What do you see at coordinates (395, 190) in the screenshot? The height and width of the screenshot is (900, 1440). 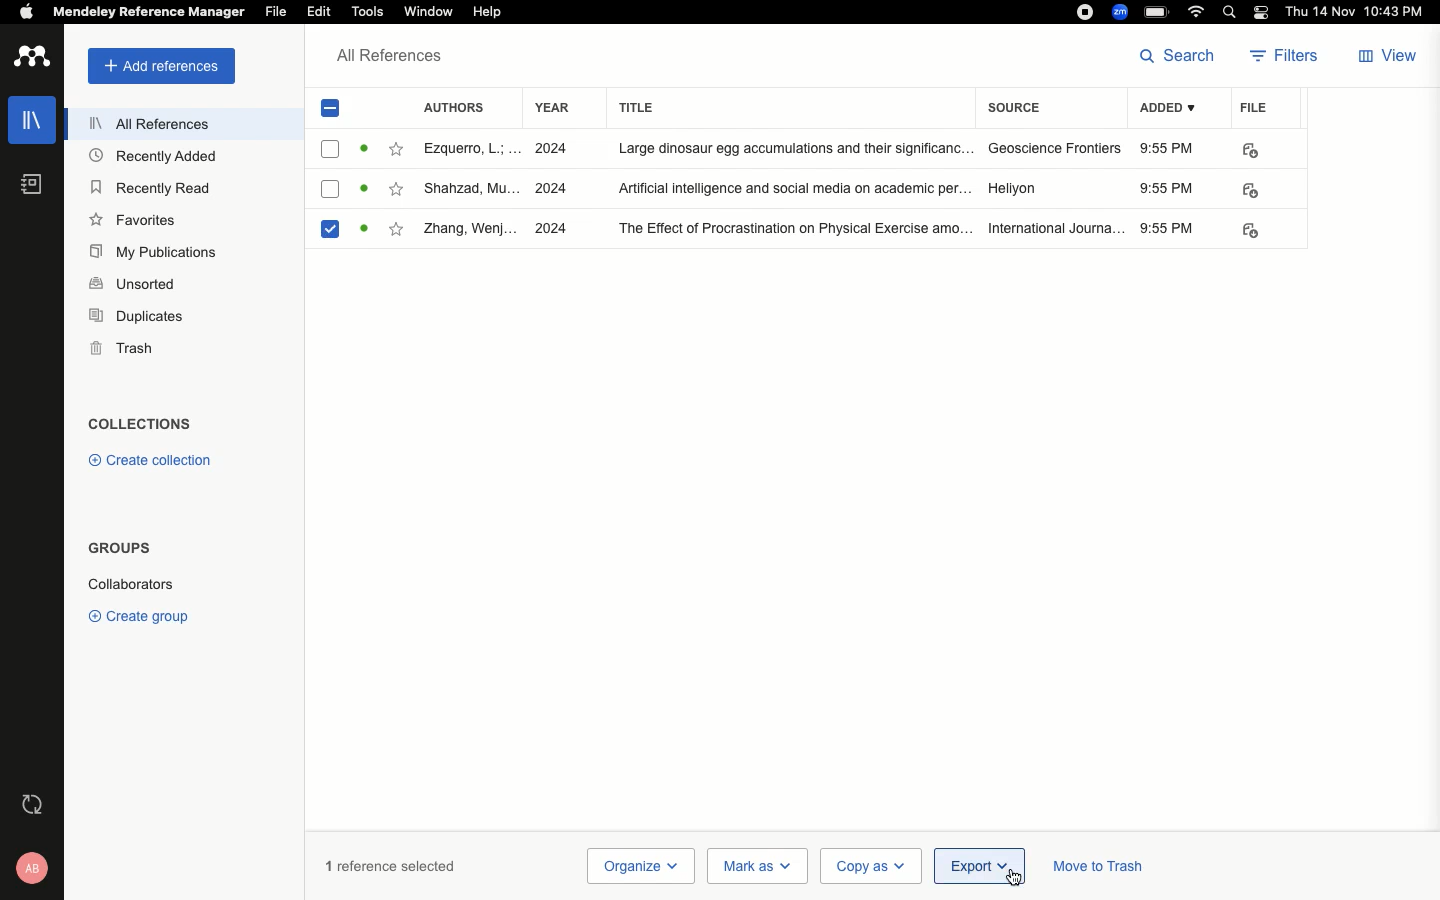 I see `favourite` at bounding box center [395, 190].